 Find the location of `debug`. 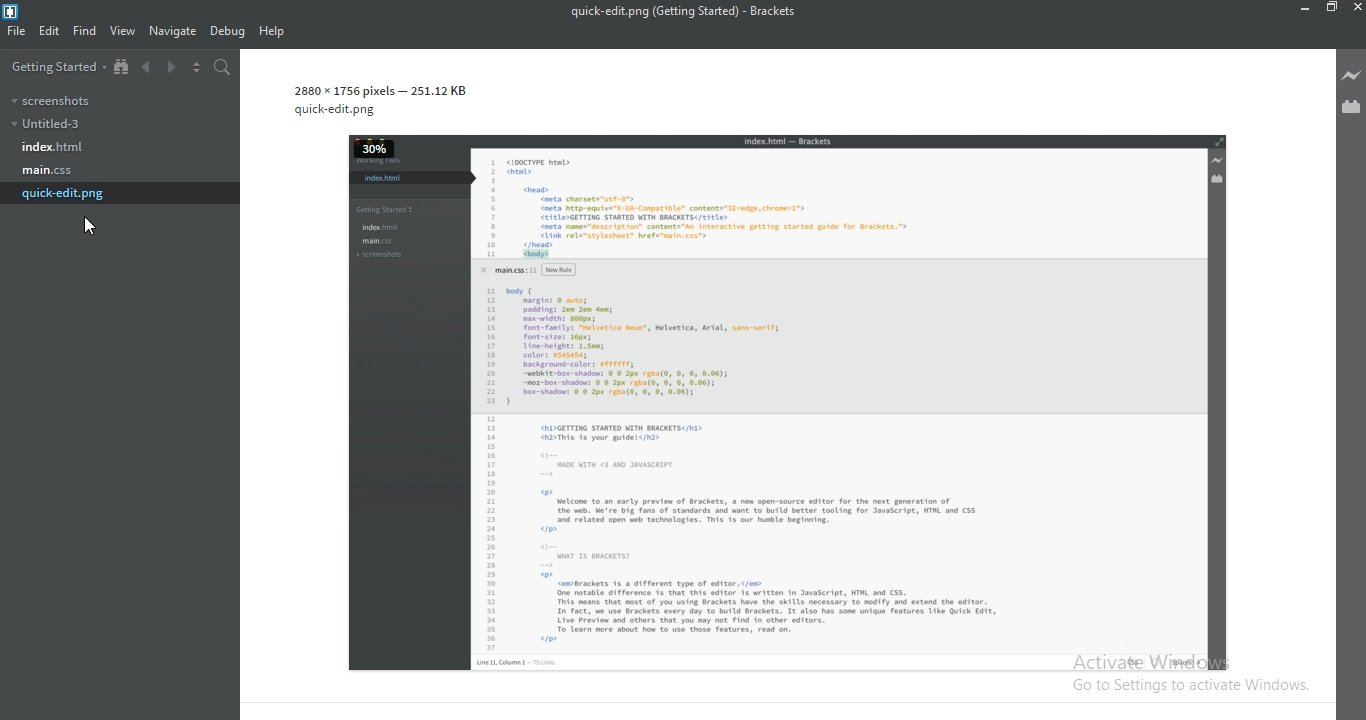

debug is located at coordinates (225, 32).